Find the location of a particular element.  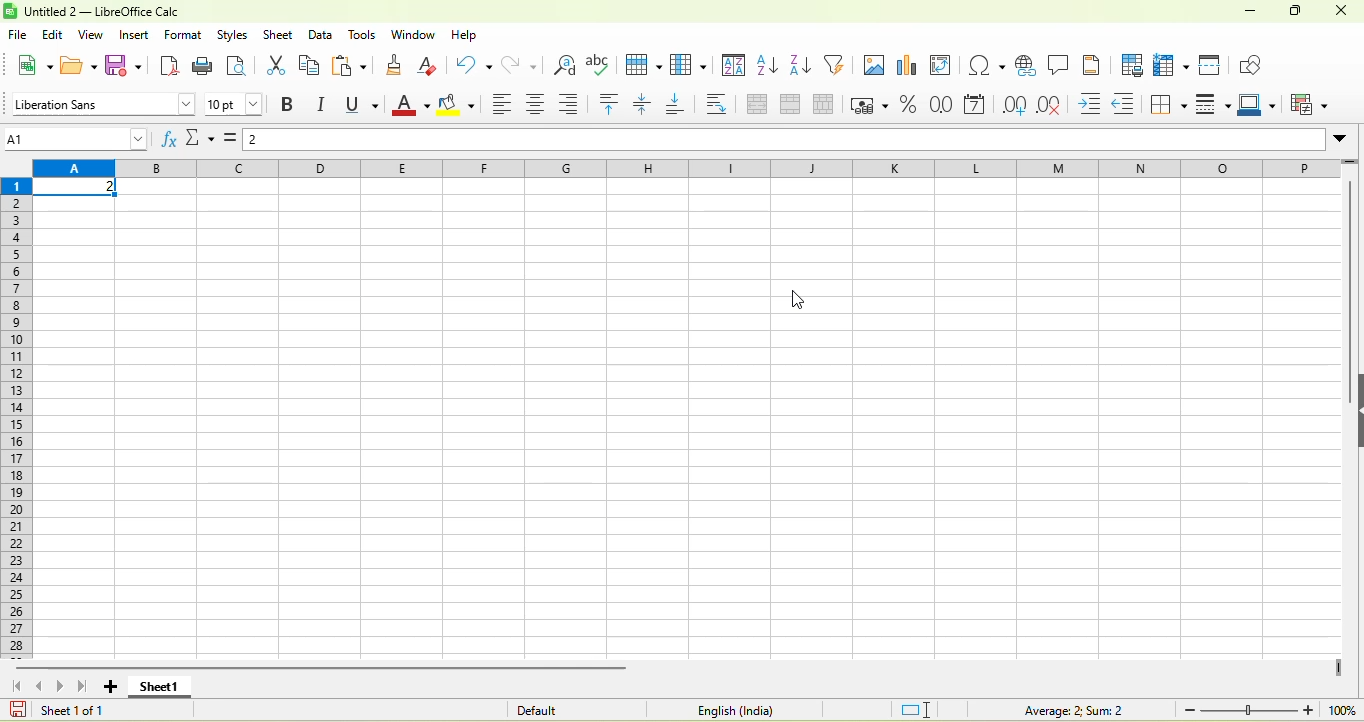

align left is located at coordinates (502, 106).